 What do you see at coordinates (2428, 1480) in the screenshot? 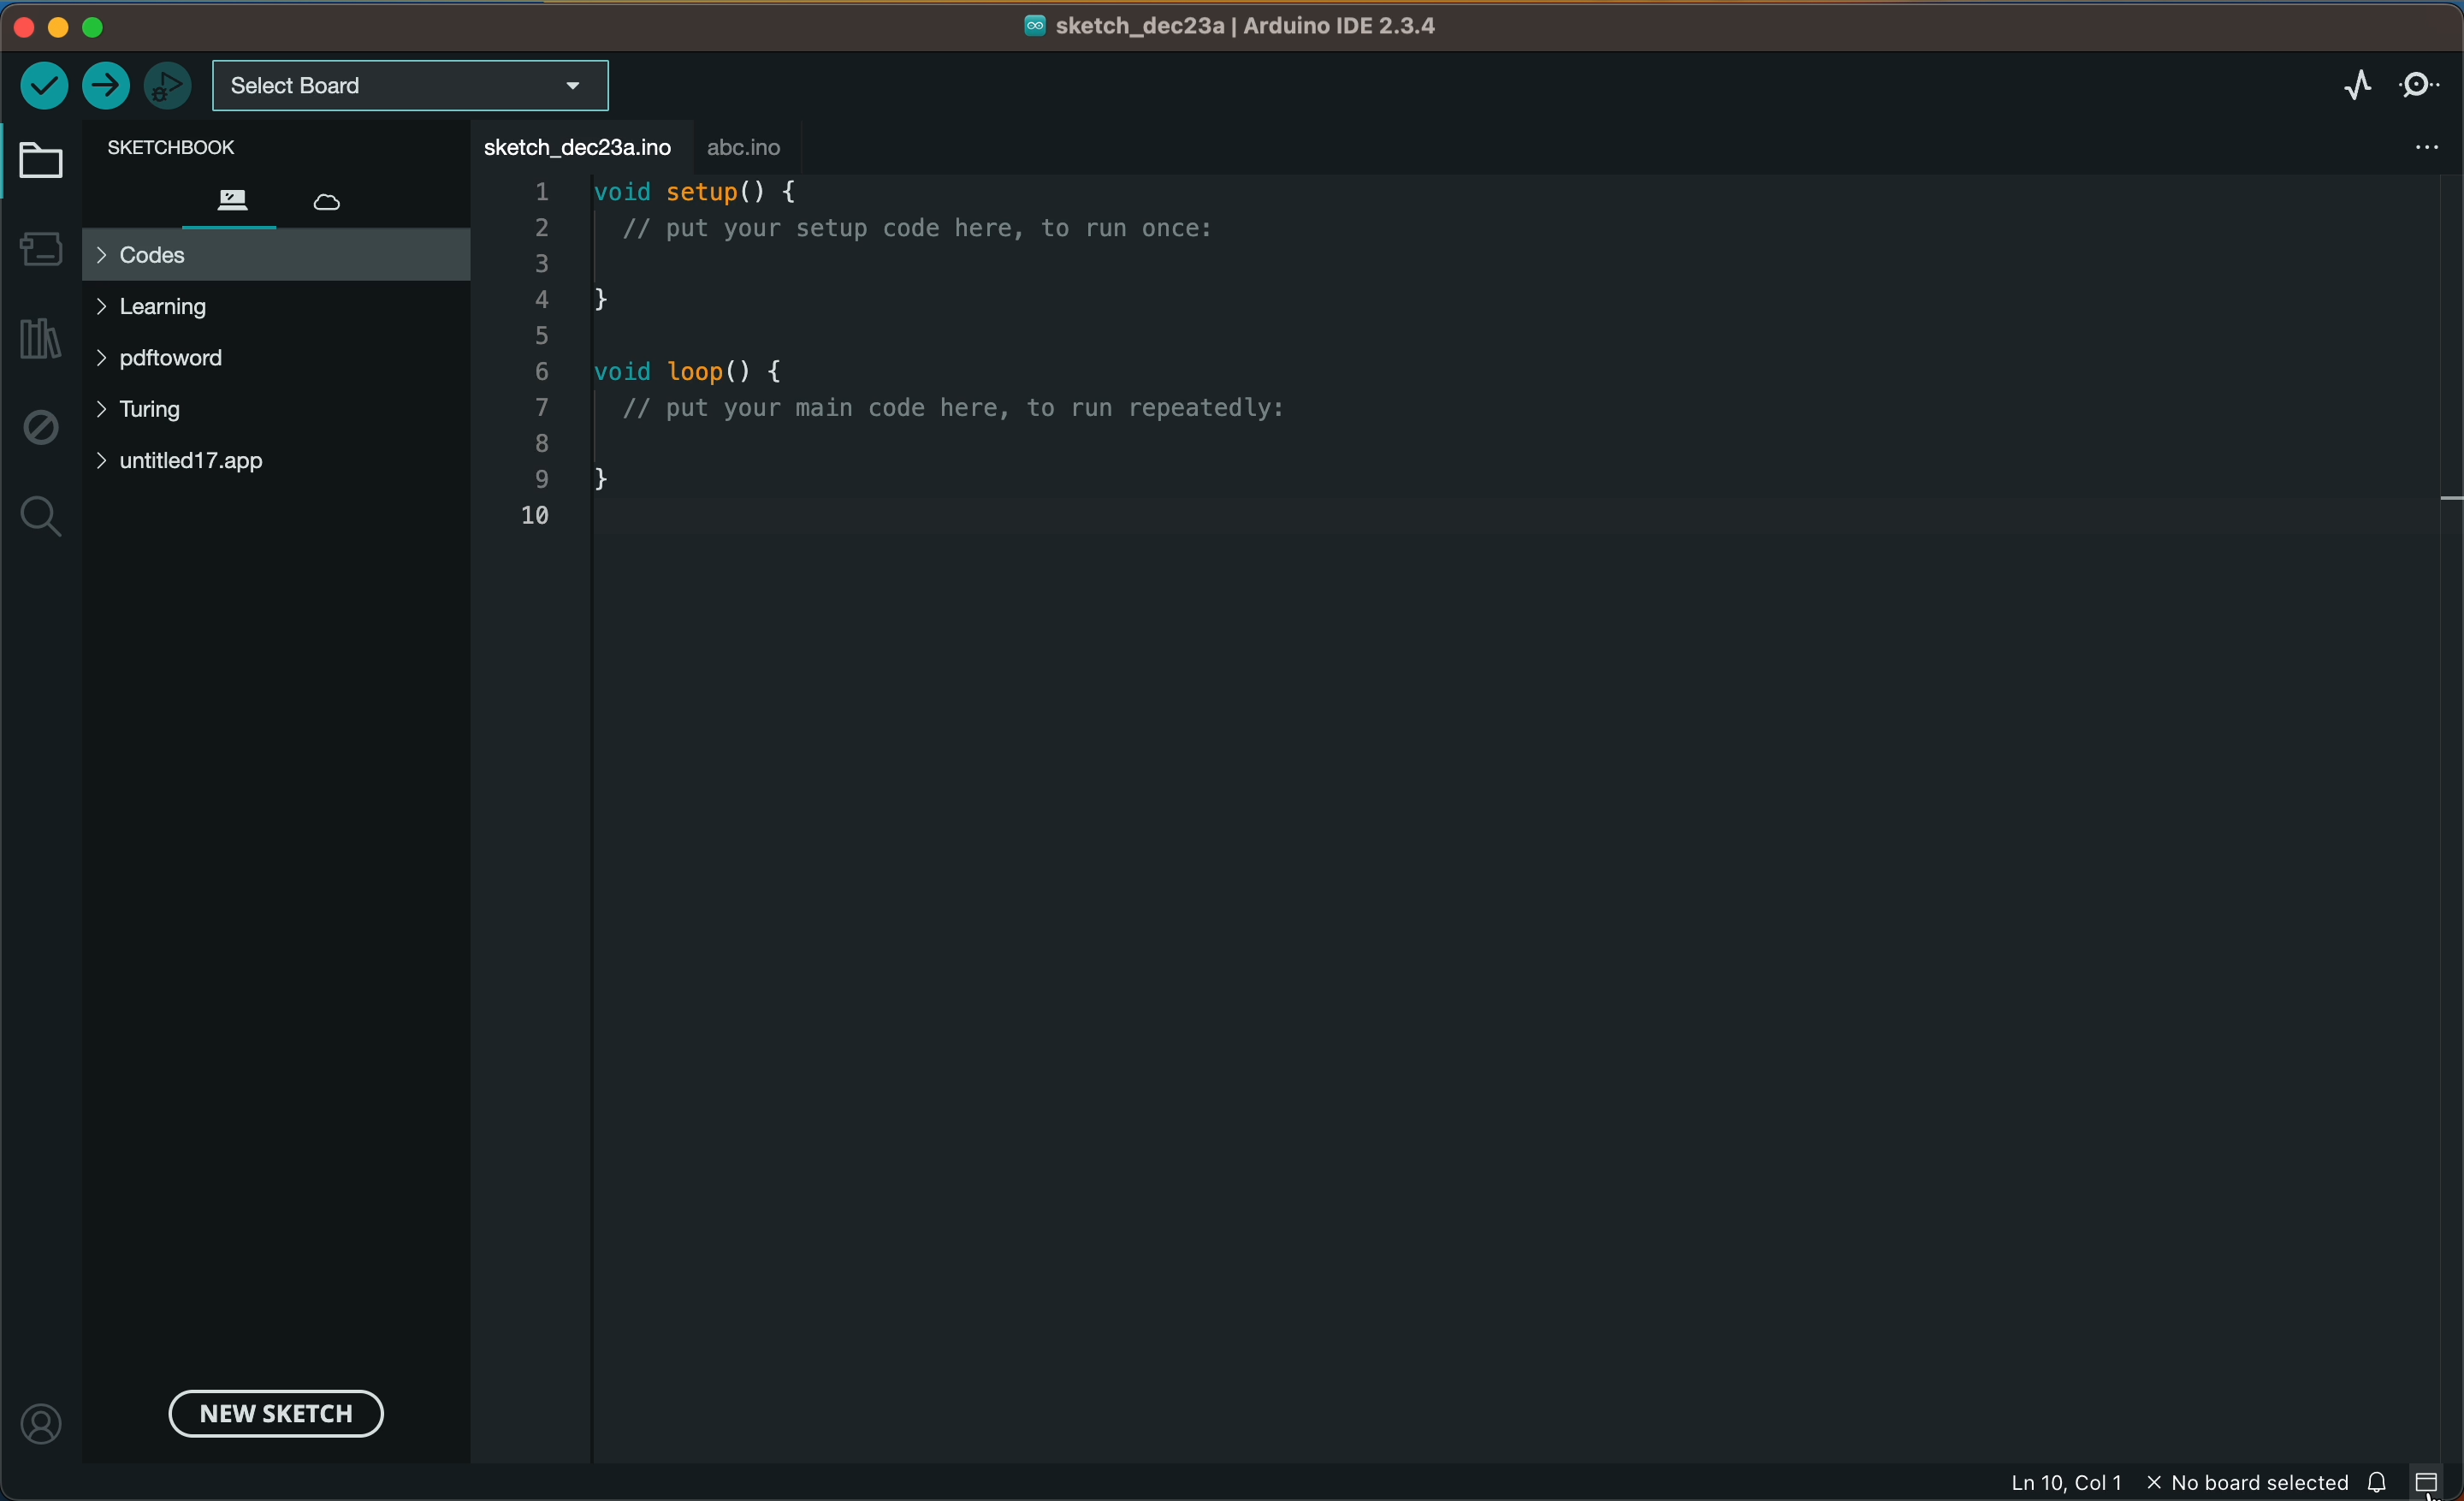
I see `close slide bar` at bounding box center [2428, 1480].